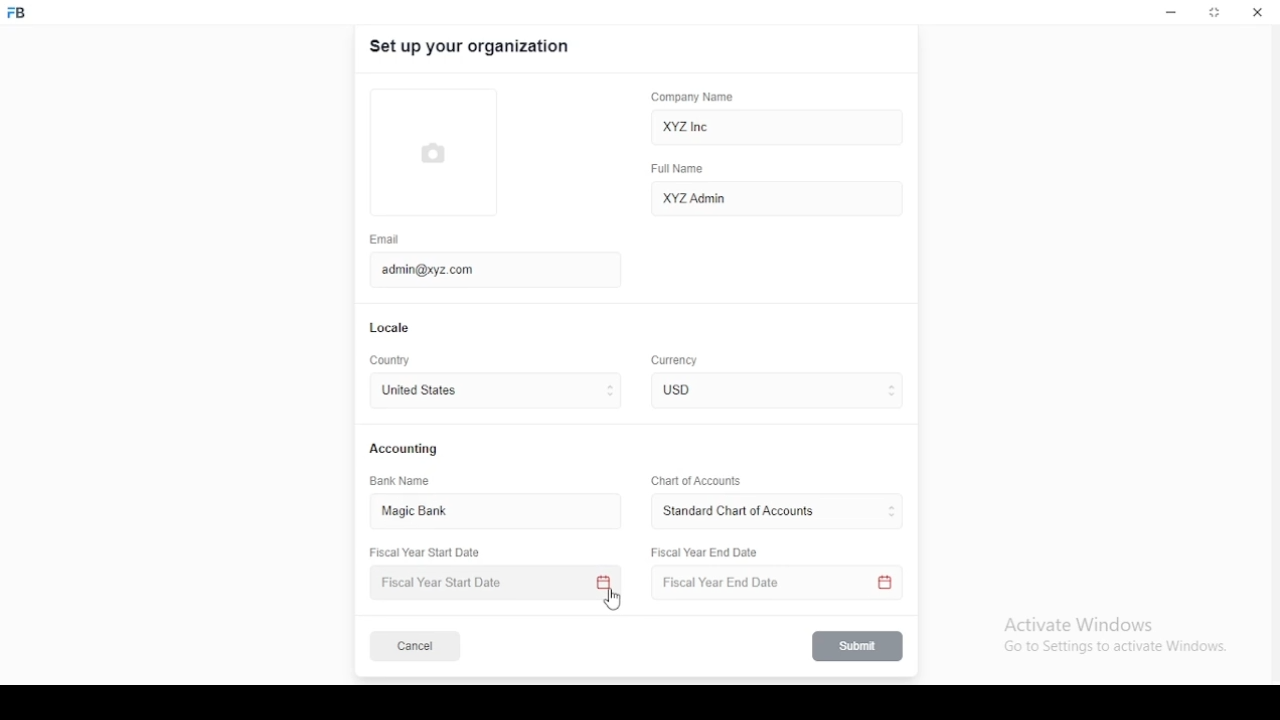 The image size is (1280, 720). What do you see at coordinates (1171, 13) in the screenshot?
I see `minimize` at bounding box center [1171, 13].